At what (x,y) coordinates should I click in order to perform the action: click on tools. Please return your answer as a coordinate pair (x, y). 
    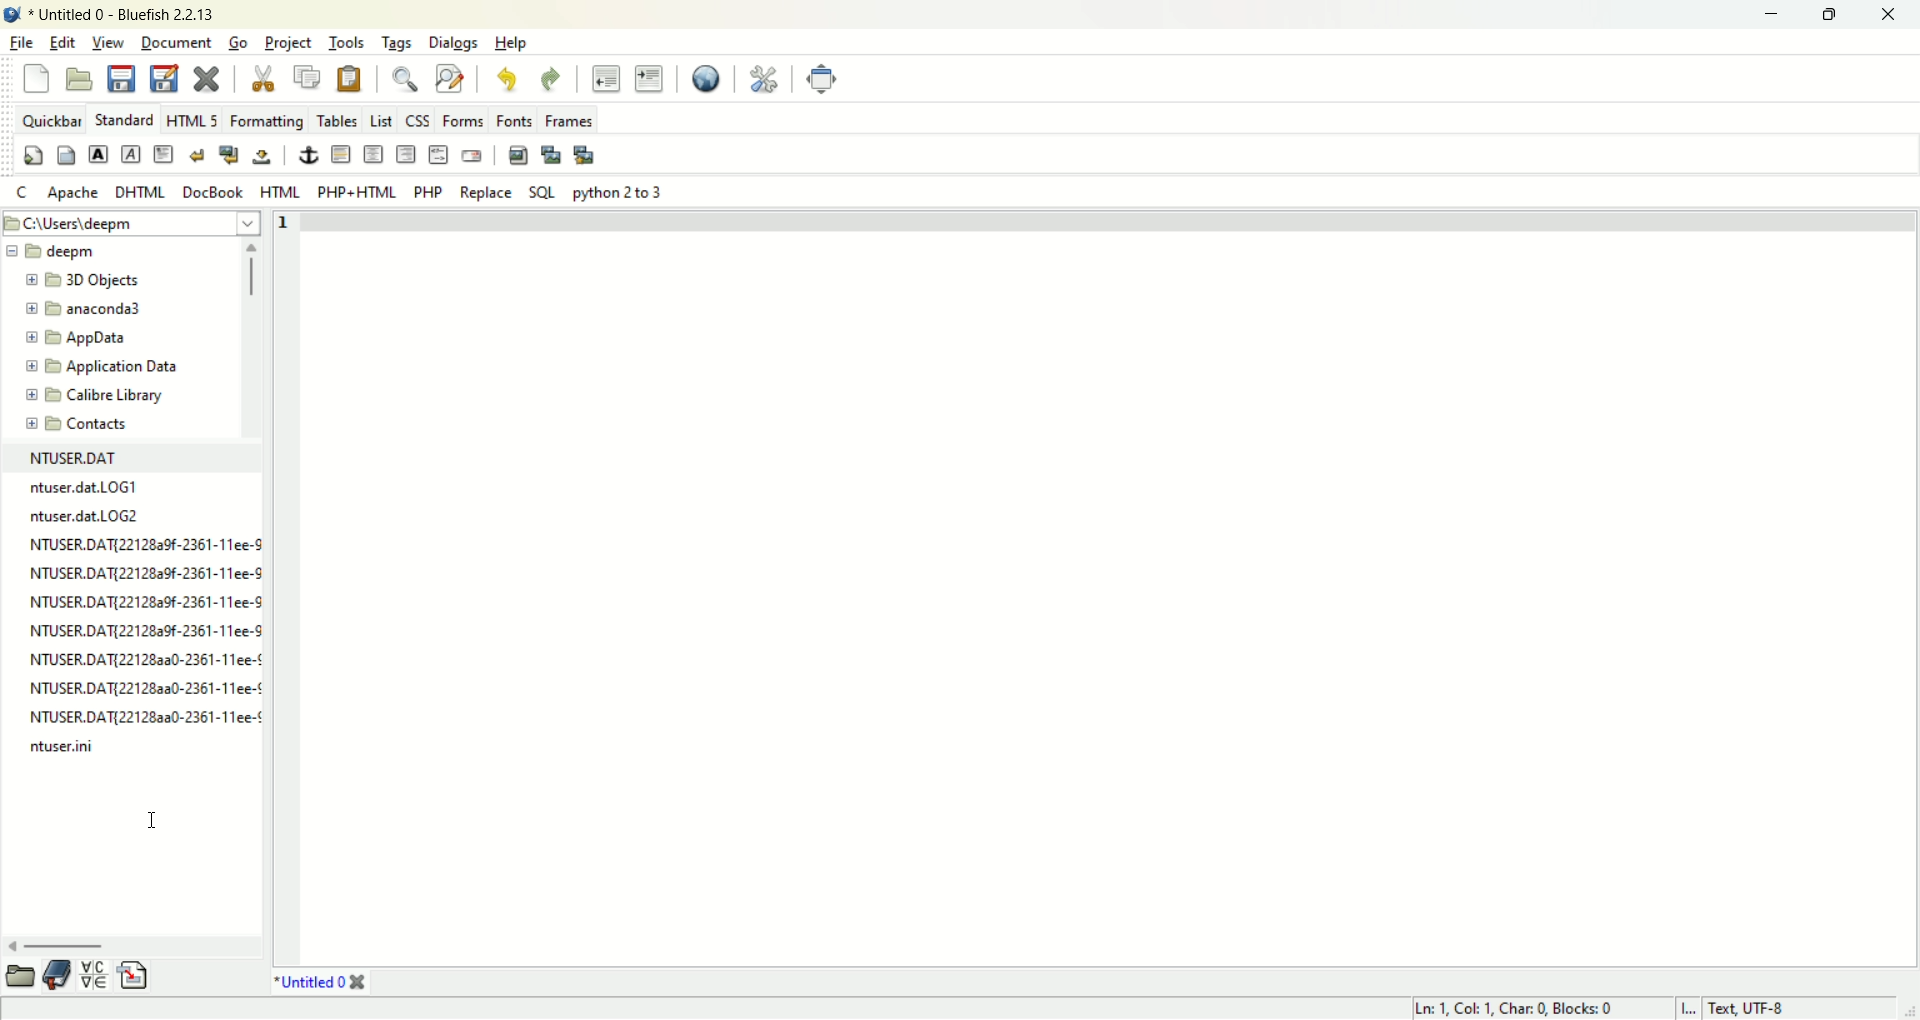
    Looking at the image, I should click on (345, 45).